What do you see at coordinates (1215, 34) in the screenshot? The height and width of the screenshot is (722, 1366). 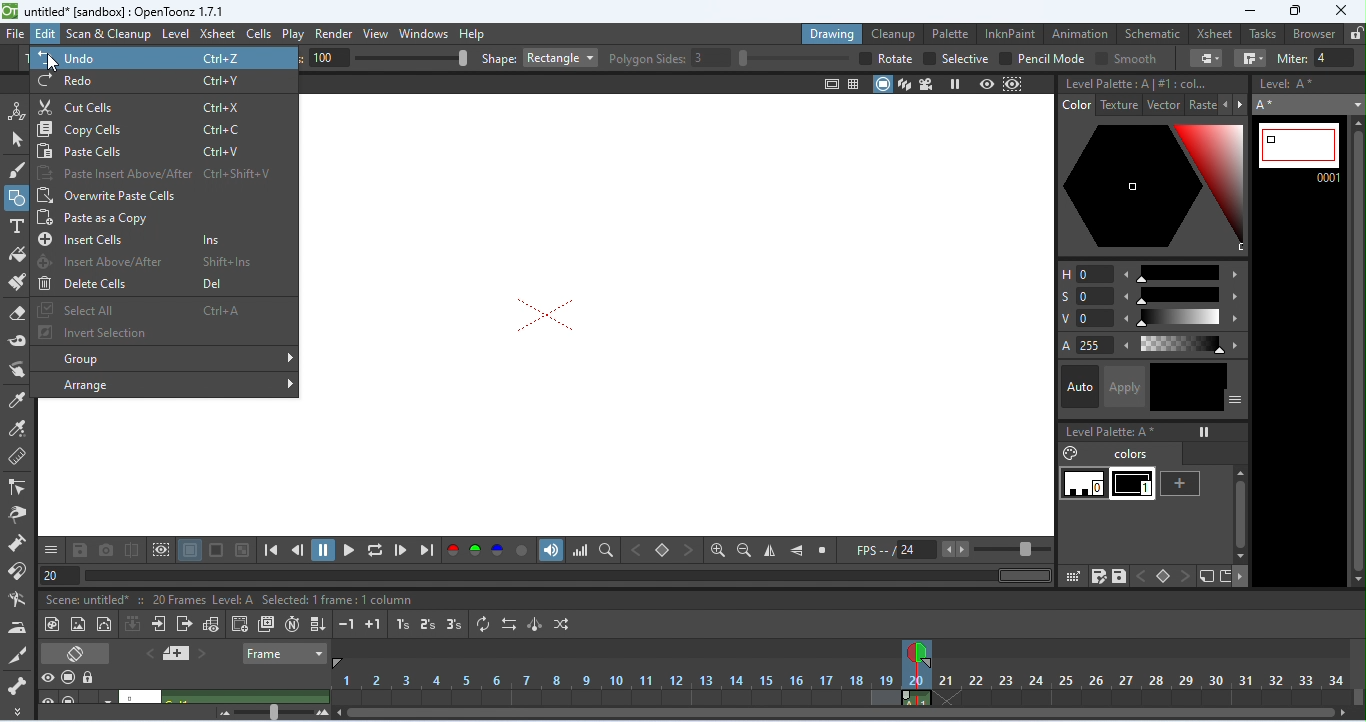 I see `xsheet` at bounding box center [1215, 34].